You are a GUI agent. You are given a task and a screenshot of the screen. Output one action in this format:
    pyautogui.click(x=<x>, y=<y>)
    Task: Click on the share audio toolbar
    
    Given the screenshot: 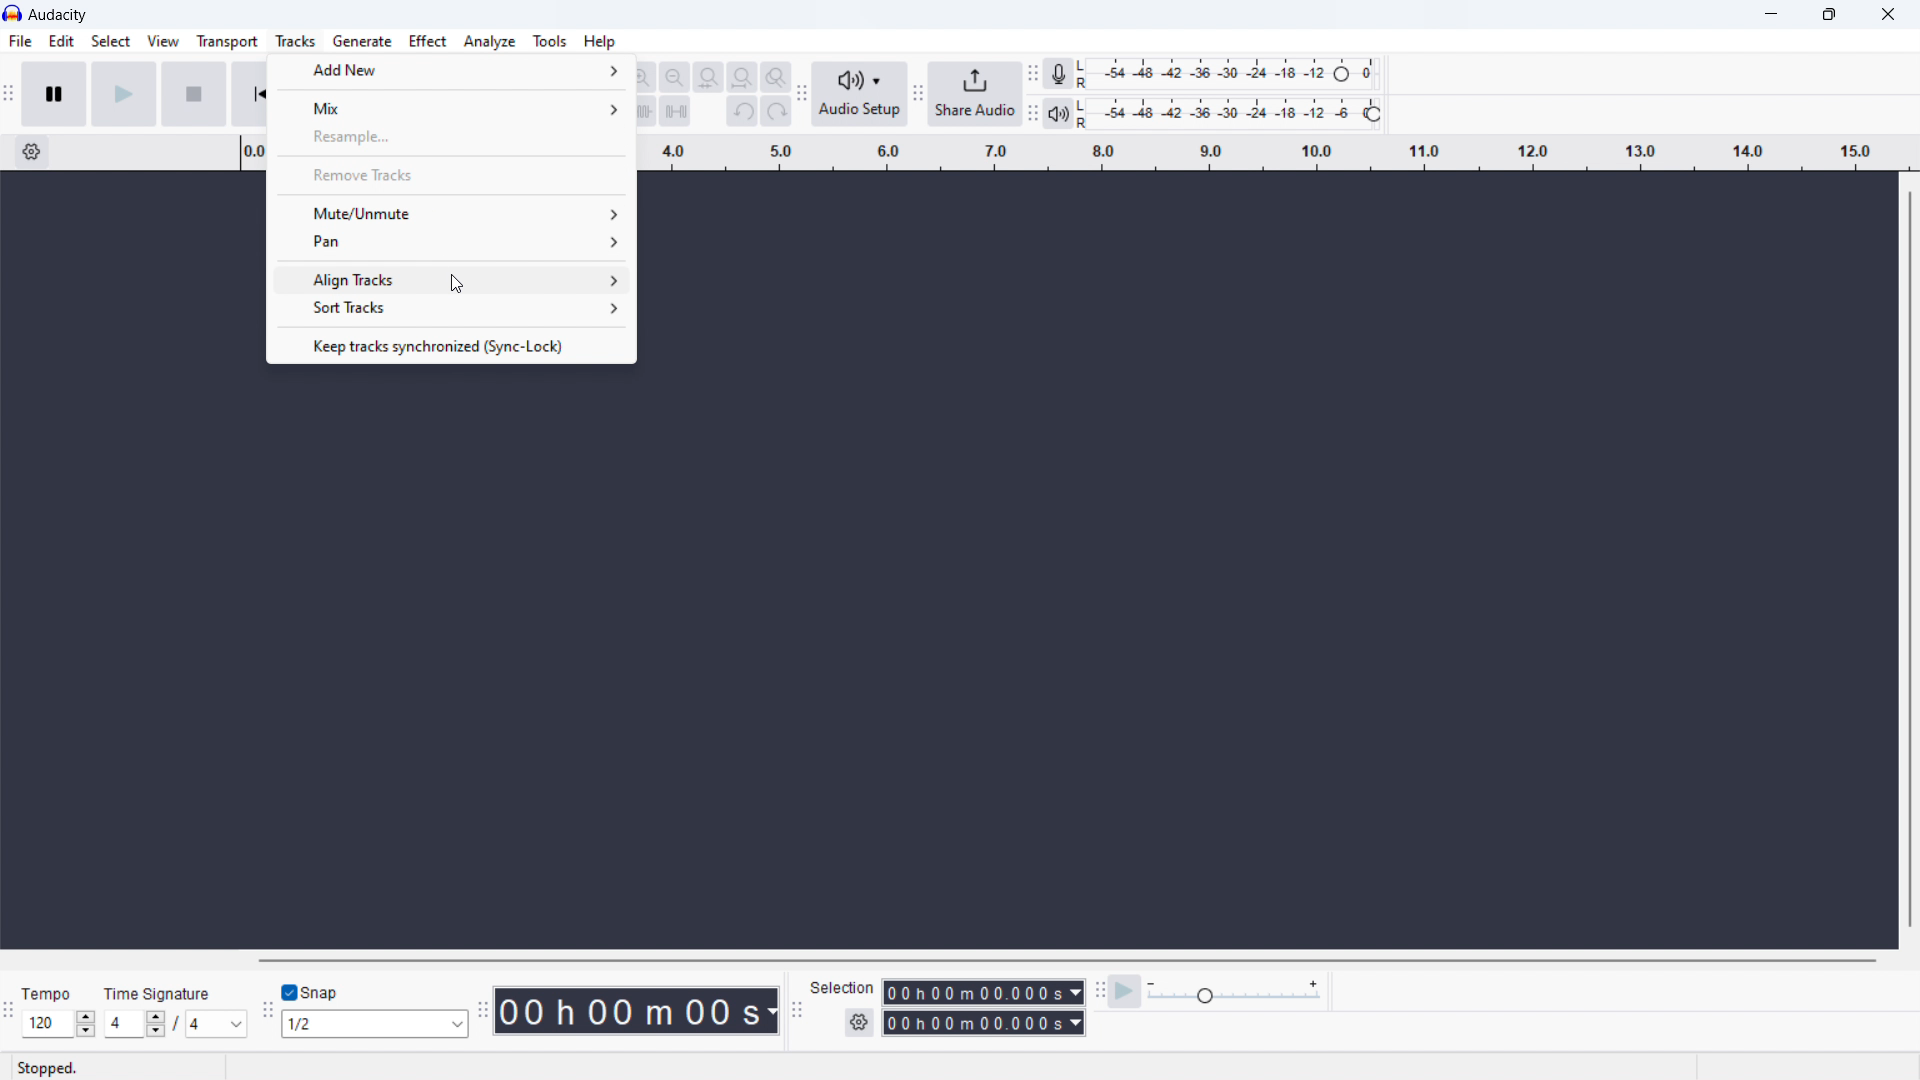 What is the action you would take?
    pyautogui.click(x=918, y=95)
    